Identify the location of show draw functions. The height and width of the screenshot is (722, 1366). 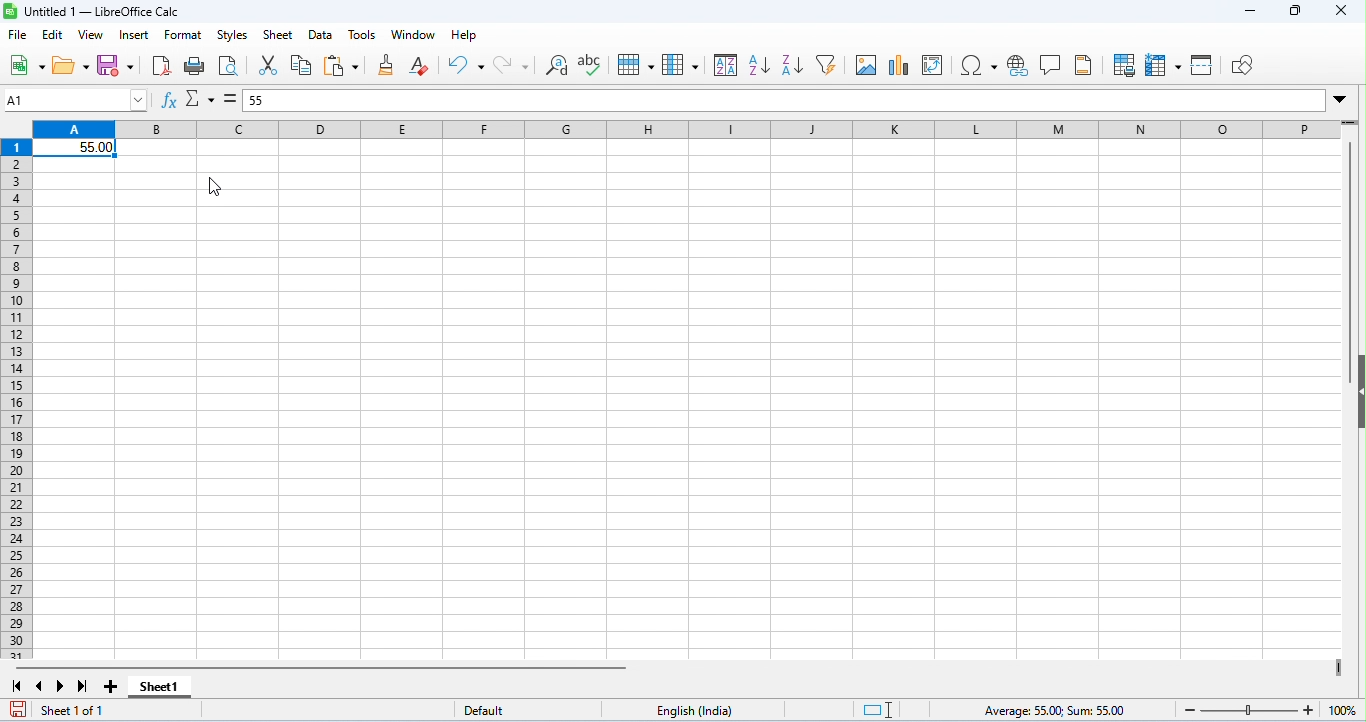
(1242, 65).